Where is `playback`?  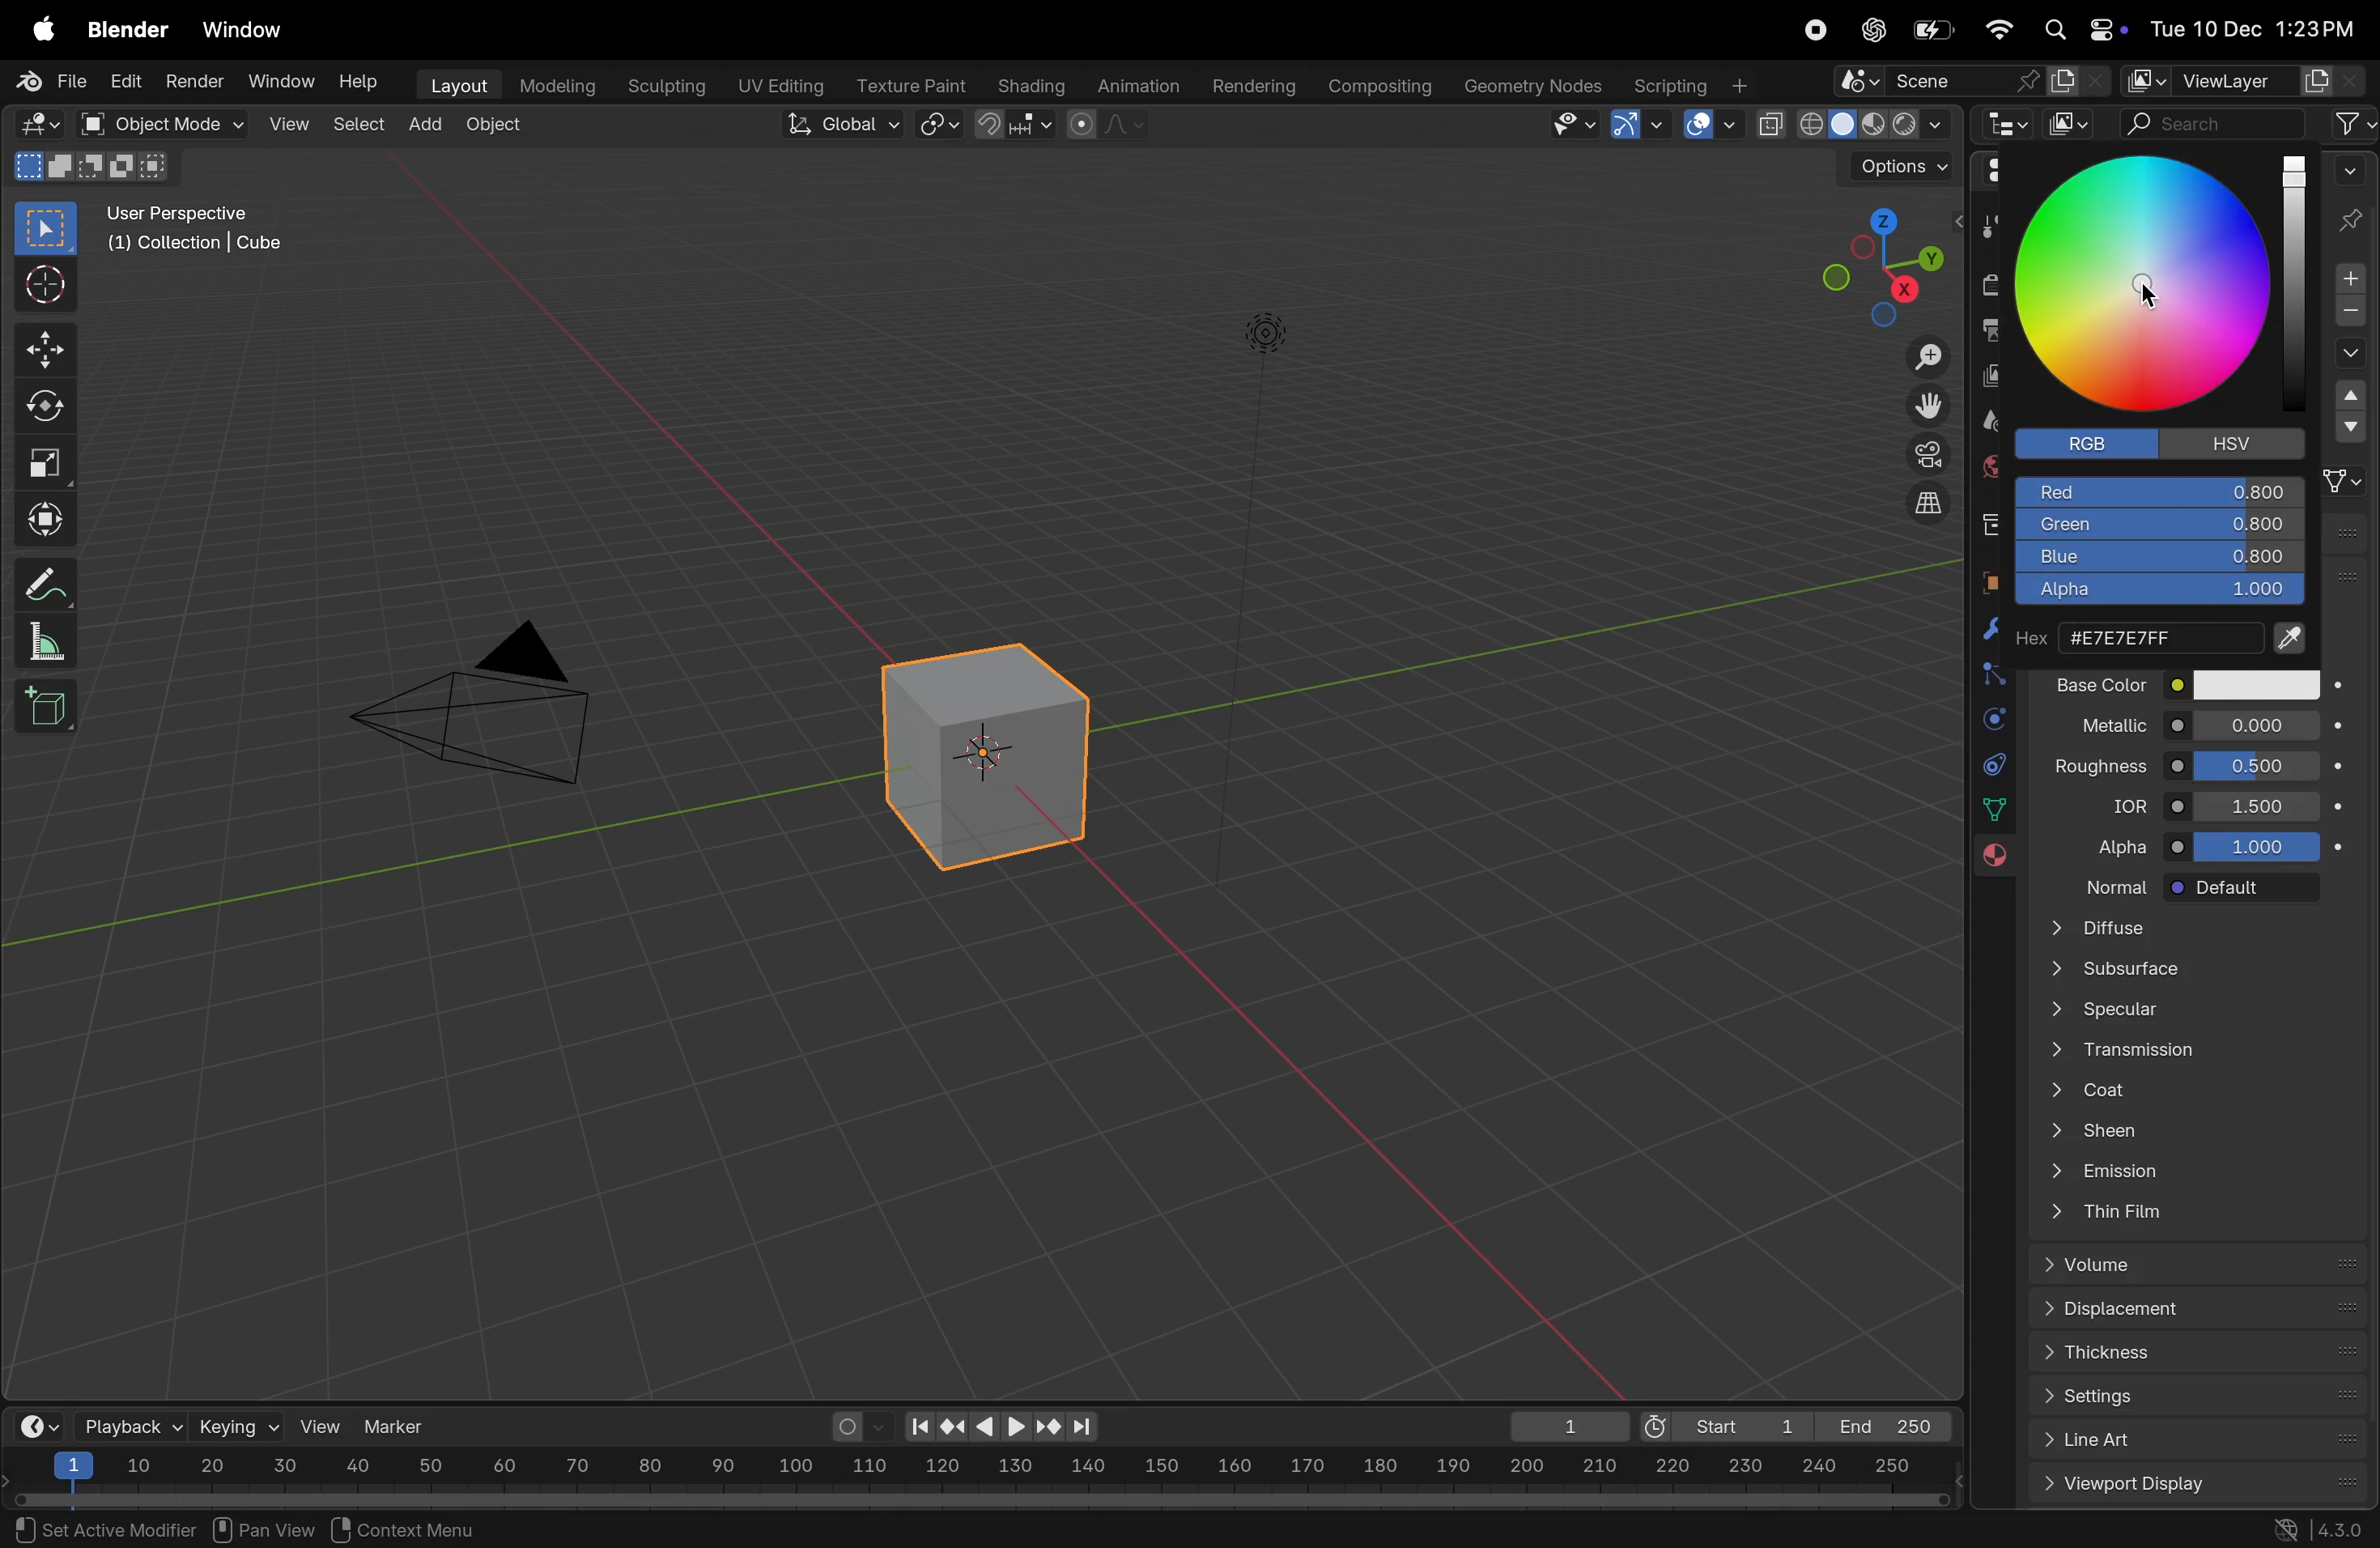
playback is located at coordinates (128, 1425).